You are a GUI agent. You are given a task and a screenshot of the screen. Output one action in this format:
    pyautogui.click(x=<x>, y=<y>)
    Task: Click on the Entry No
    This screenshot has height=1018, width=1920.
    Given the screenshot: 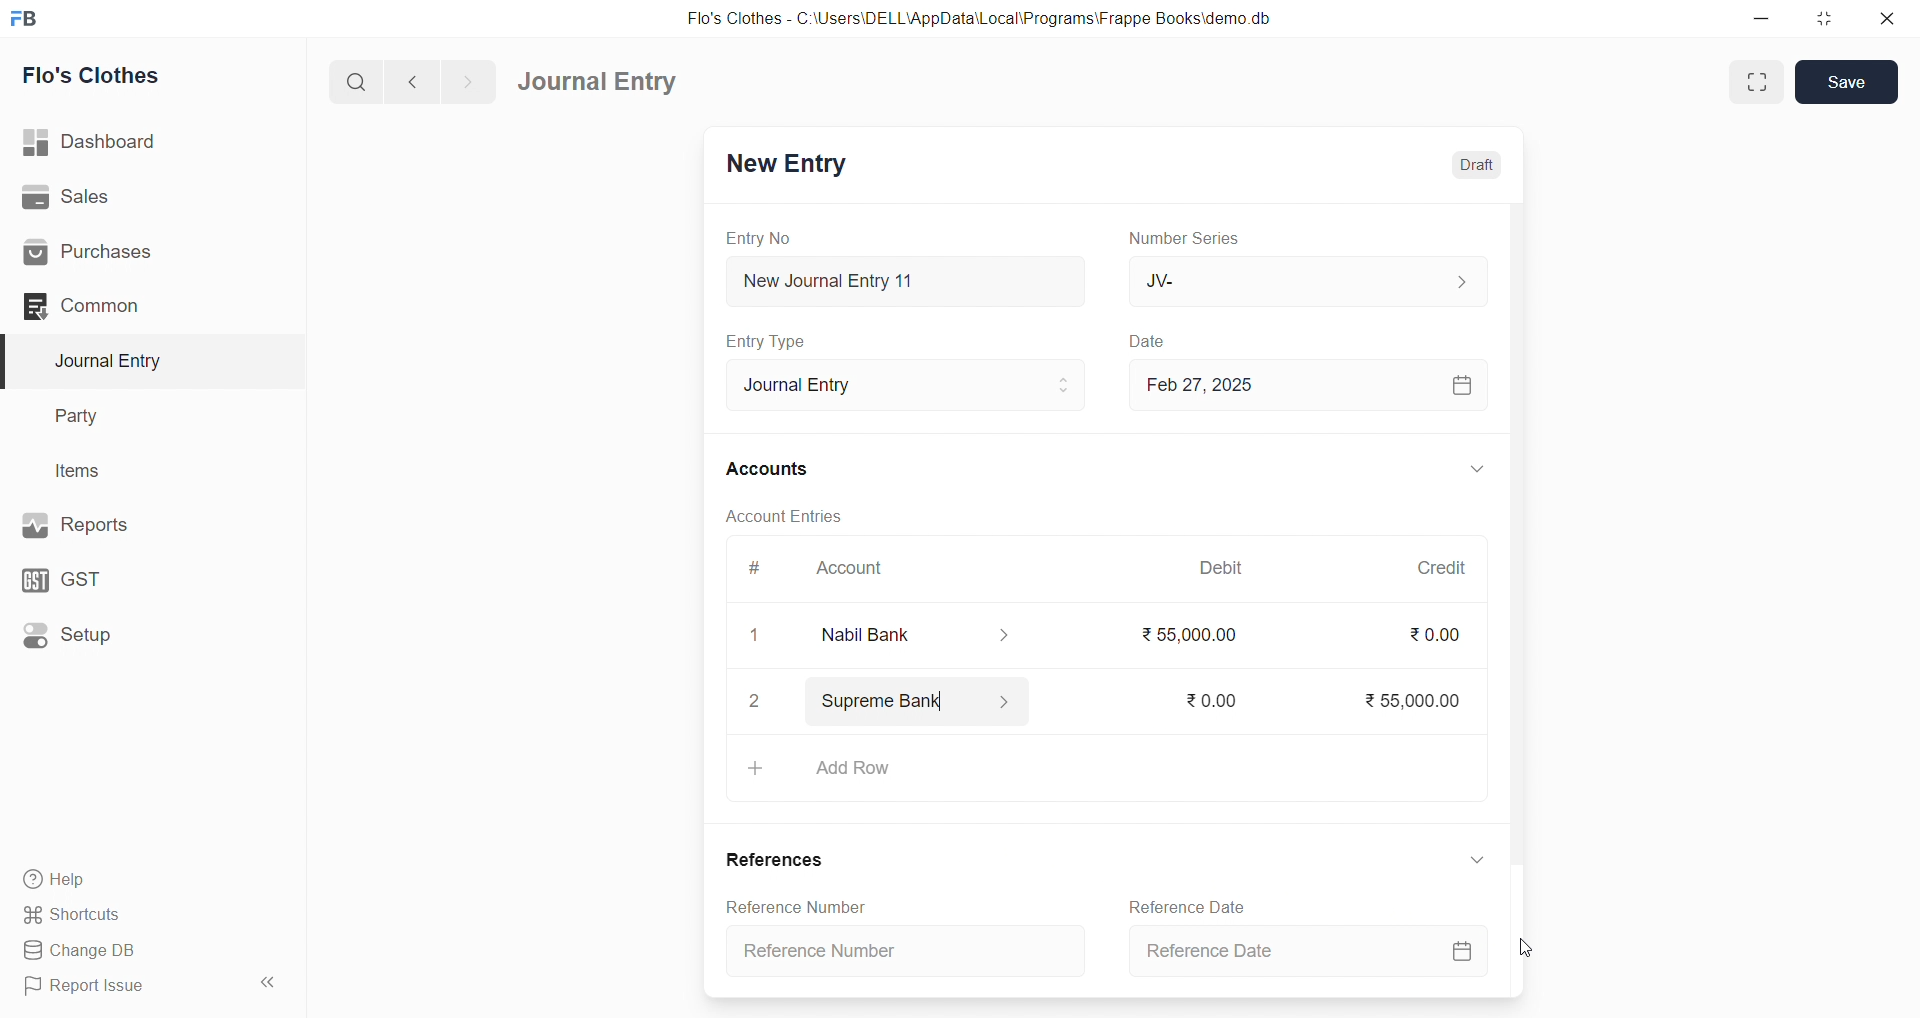 What is the action you would take?
    pyautogui.click(x=758, y=239)
    